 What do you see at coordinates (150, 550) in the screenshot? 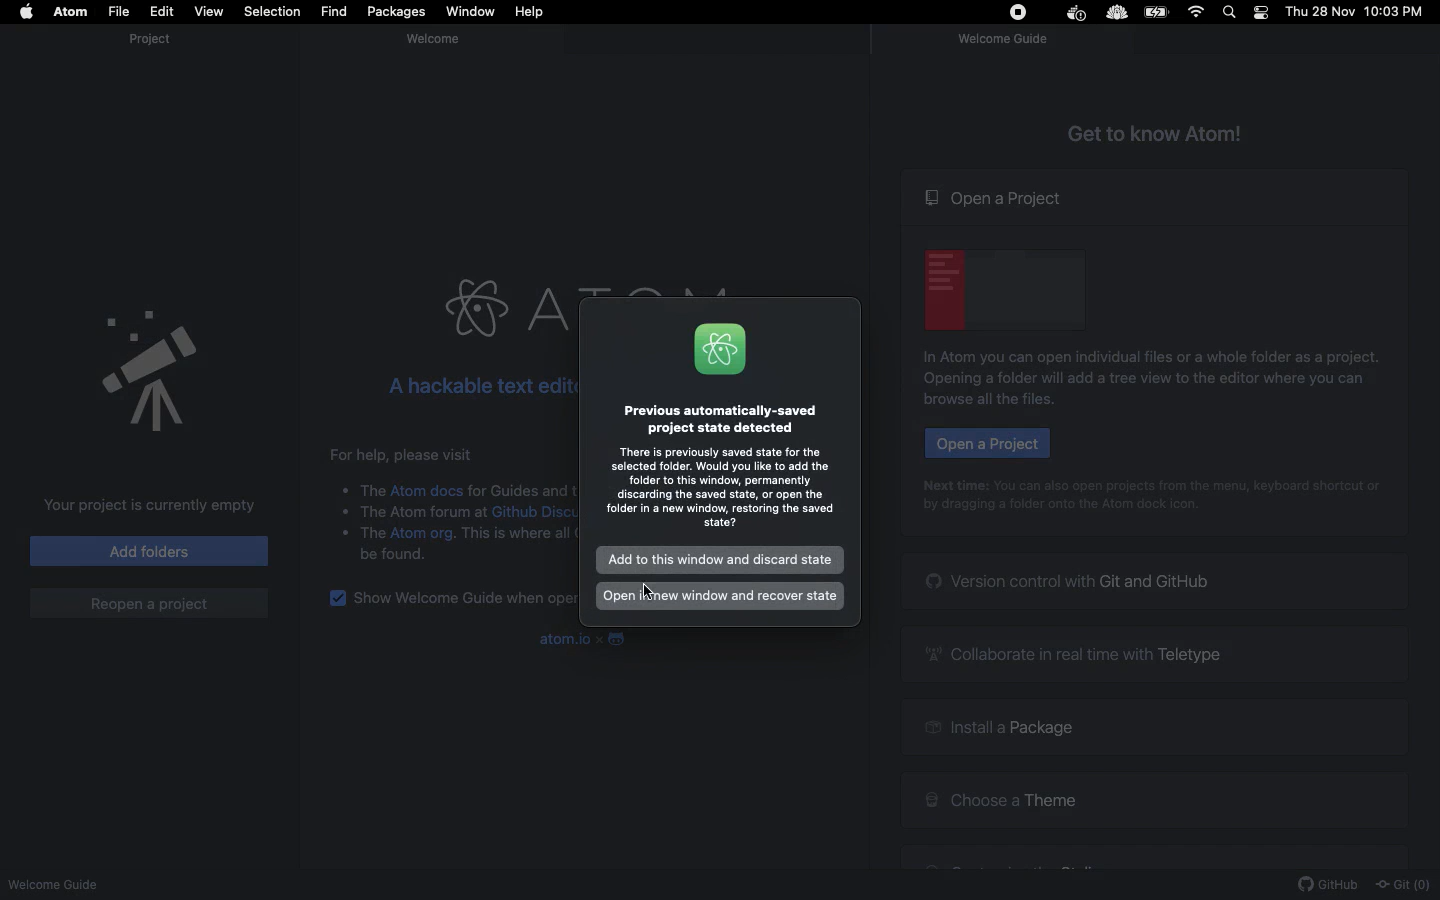
I see `Add folders` at bounding box center [150, 550].